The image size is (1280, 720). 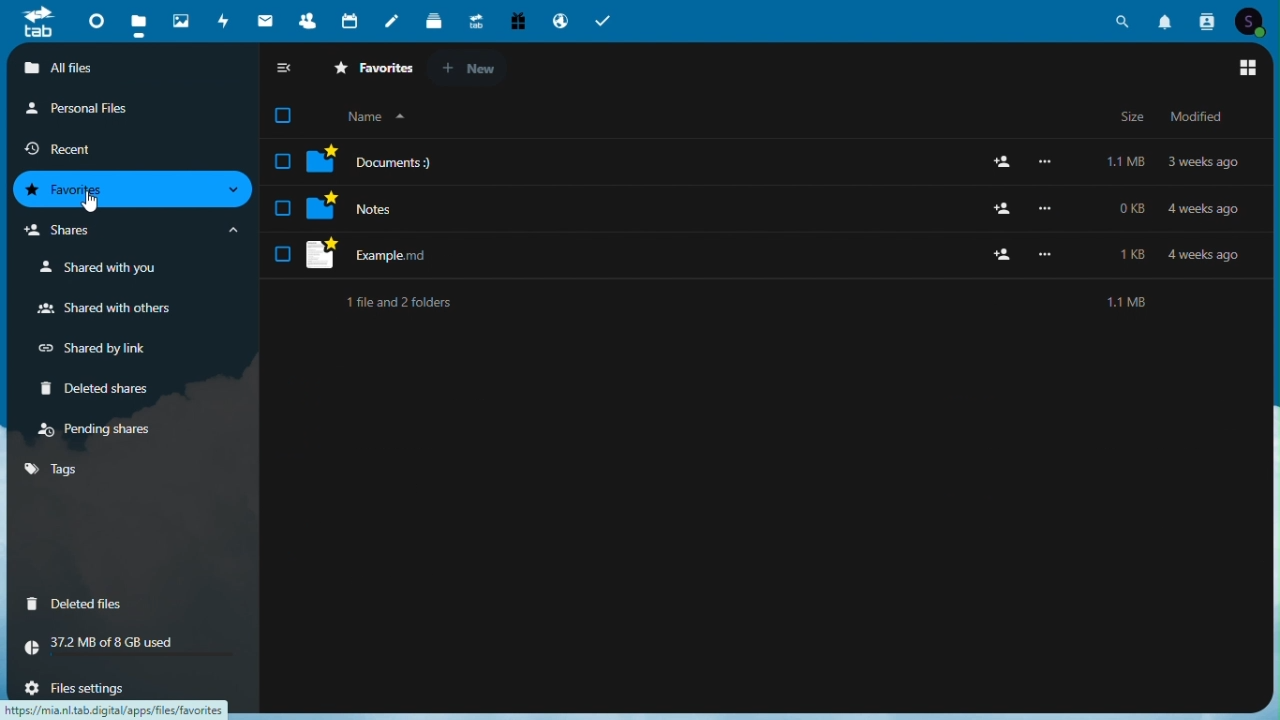 What do you see at coordinates (266, 18) in the screenshot?
I see `email` at bounding box center [266, 18].